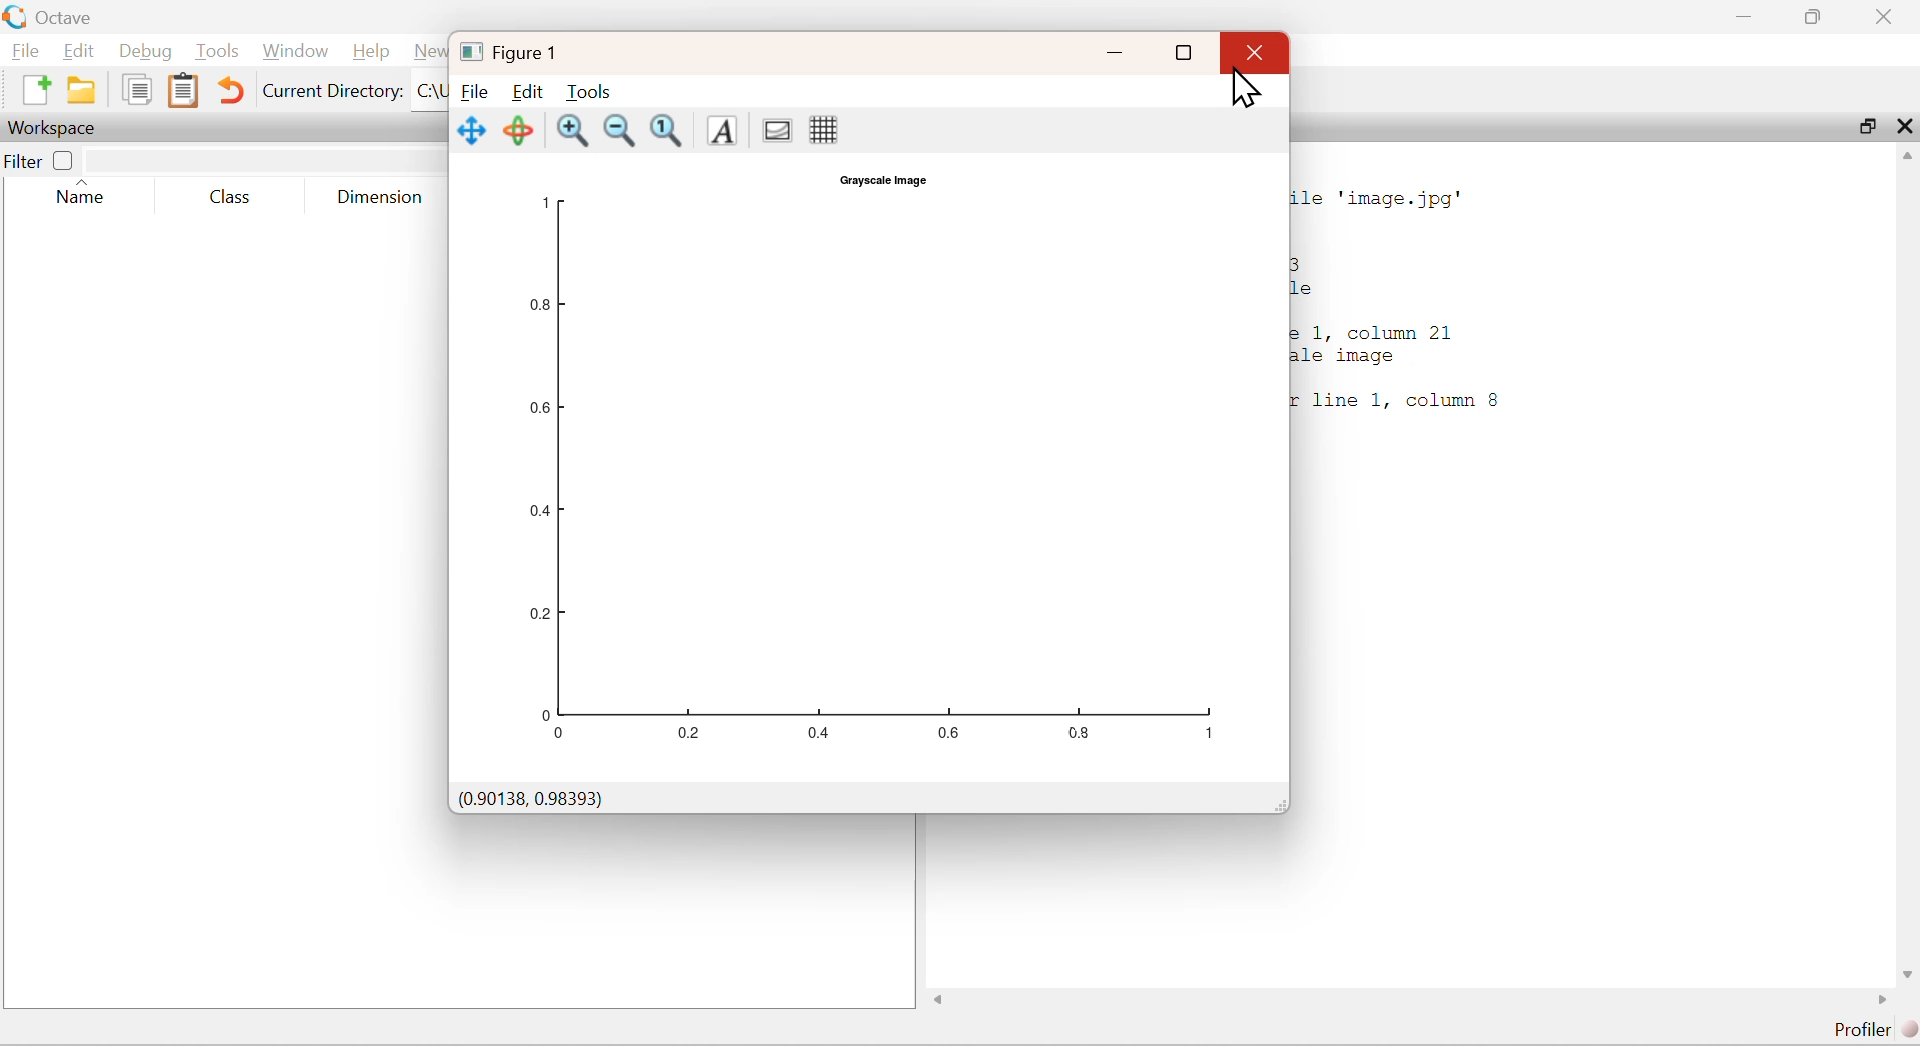 The image size is (1920, 1046). Describe the element at coordinates (369, 51) in the screenshot. I see `Help` at that location.